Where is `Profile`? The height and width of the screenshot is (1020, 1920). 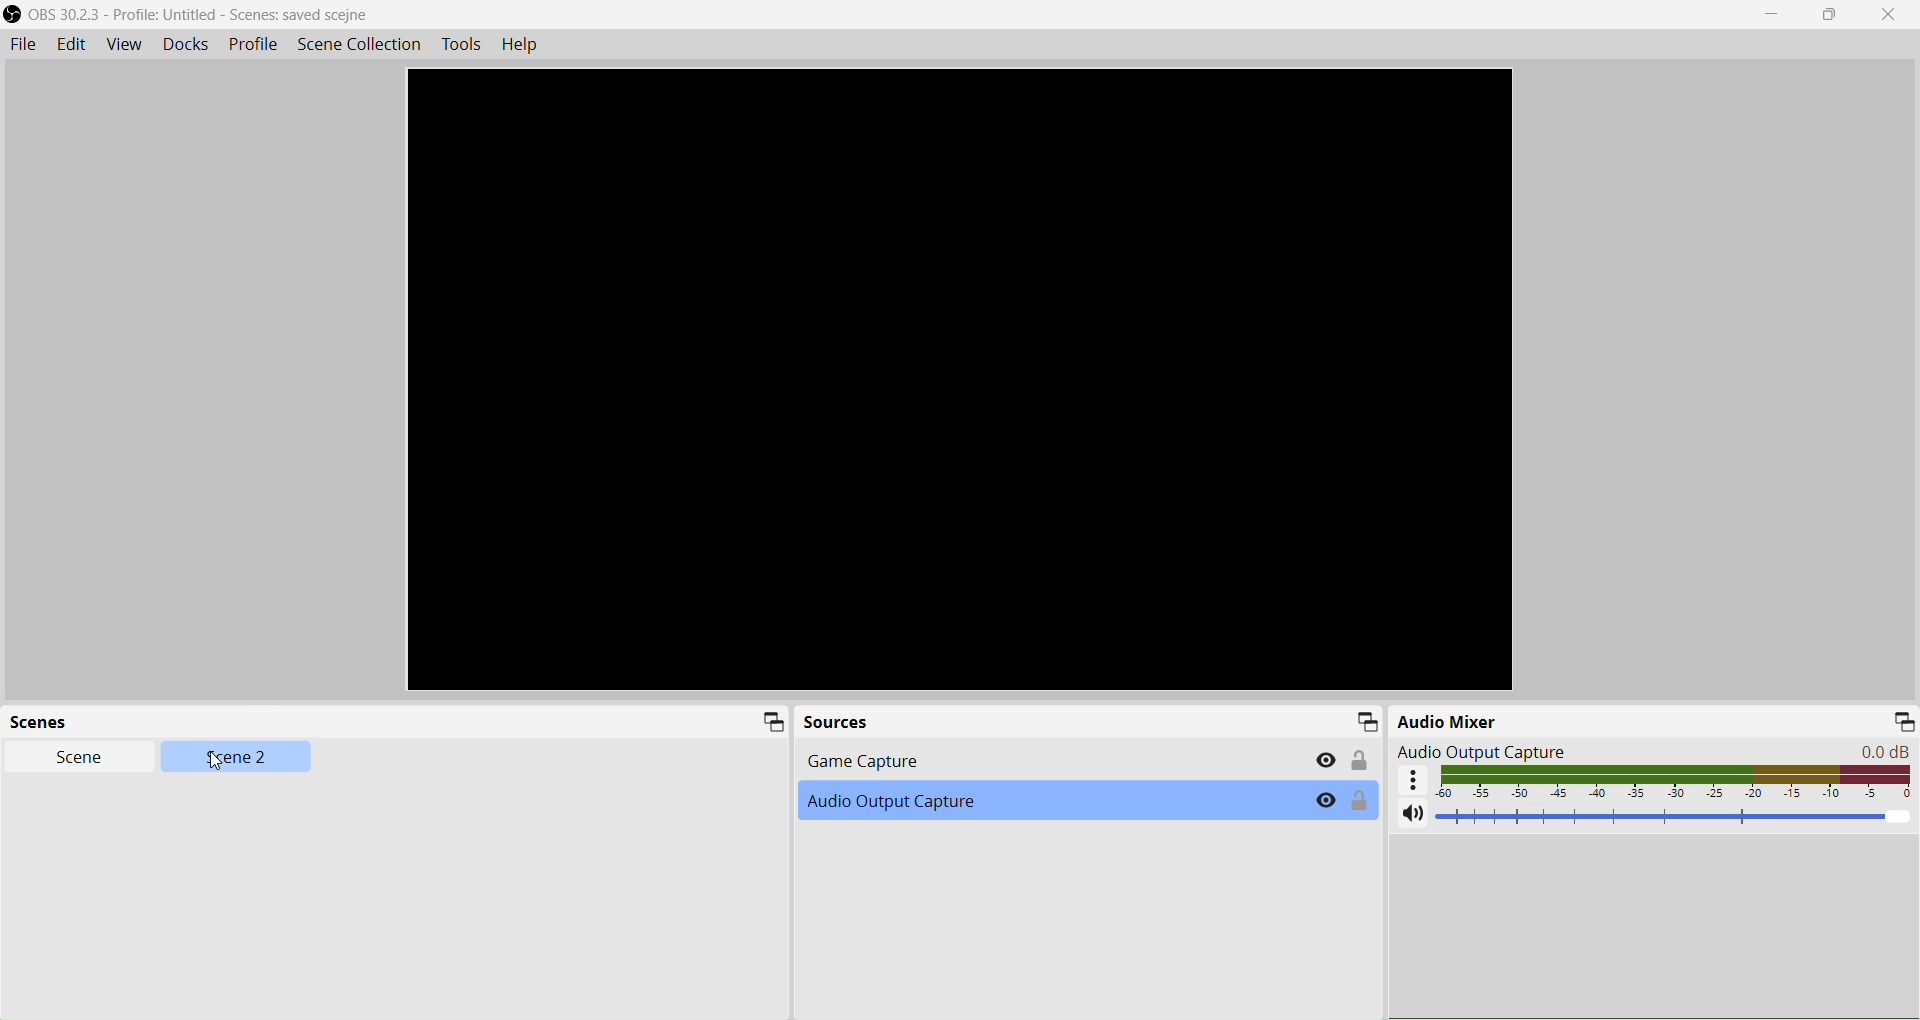
Profile is located at coordinates (253, 44).